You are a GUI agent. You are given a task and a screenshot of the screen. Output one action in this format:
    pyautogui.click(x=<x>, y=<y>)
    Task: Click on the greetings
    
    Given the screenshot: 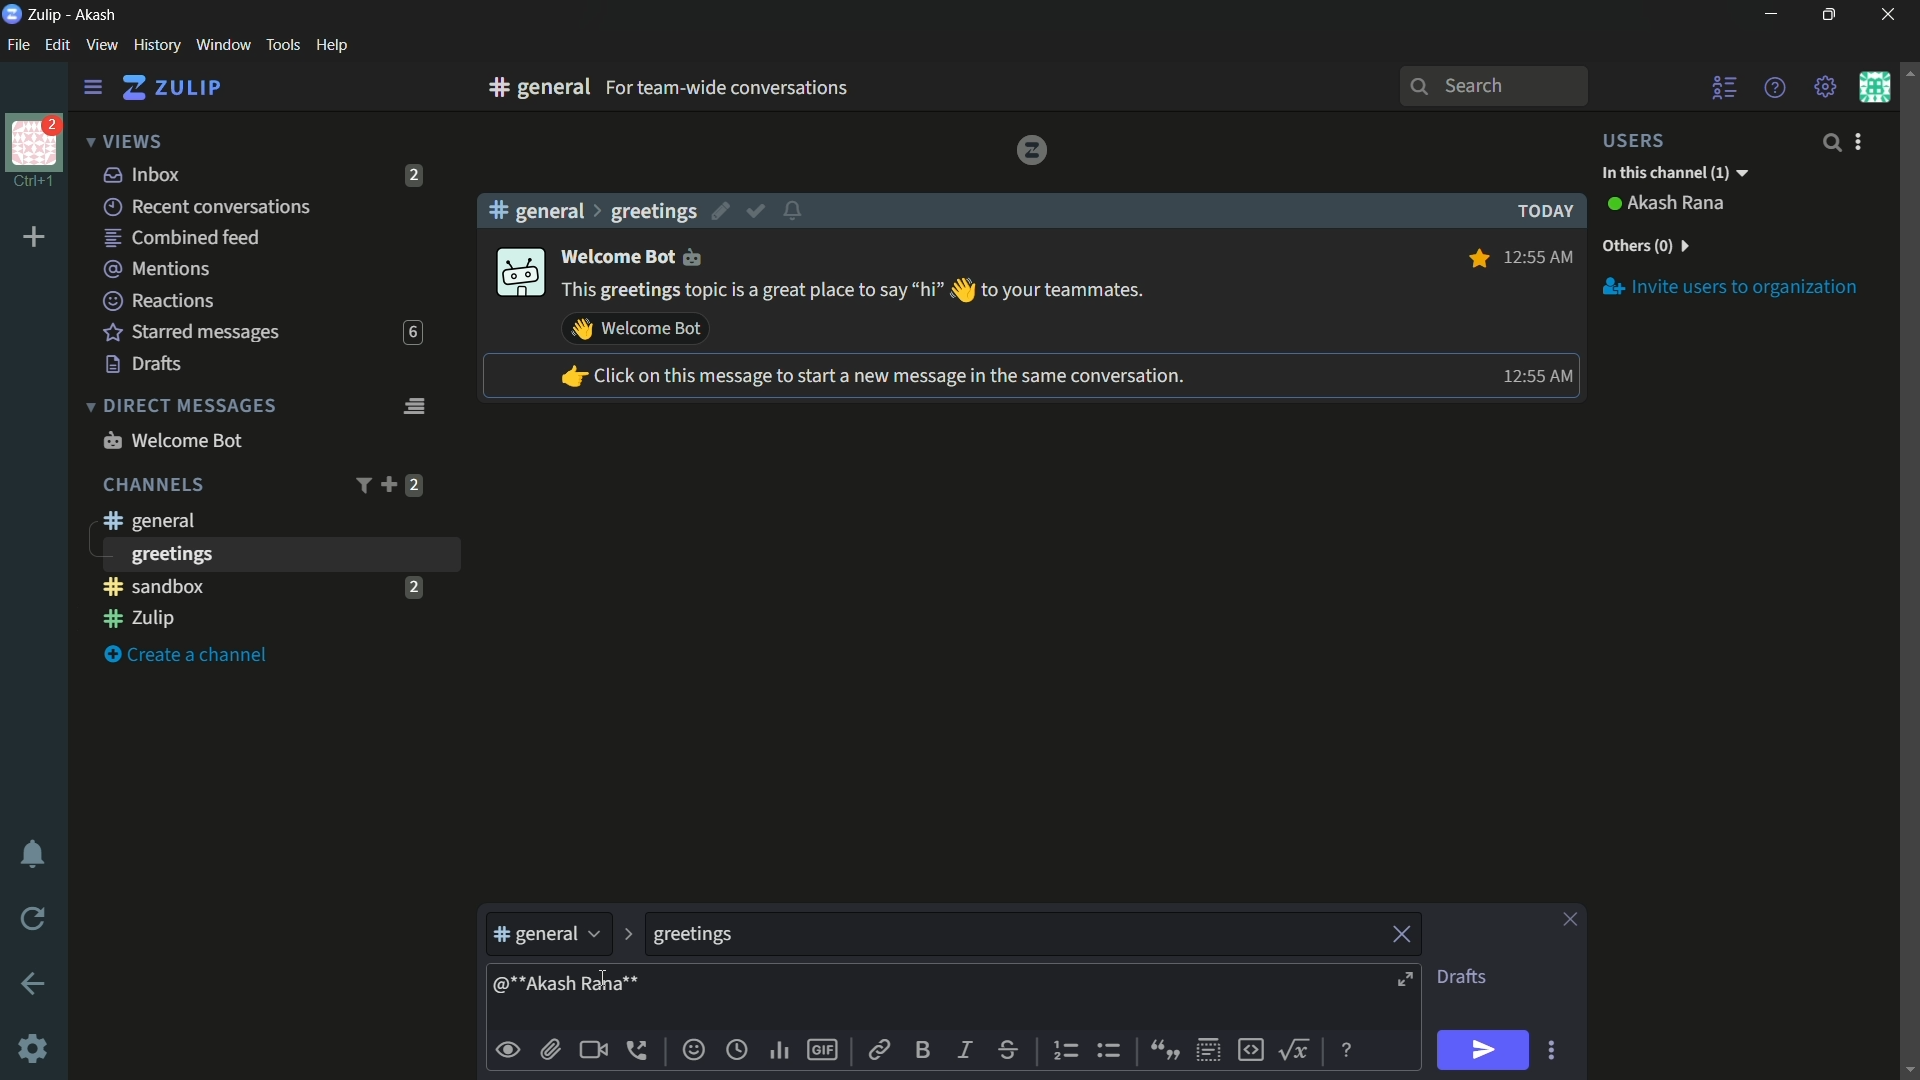 What is the action you would take?
    pyautogui.click(x=653, y=211)
    